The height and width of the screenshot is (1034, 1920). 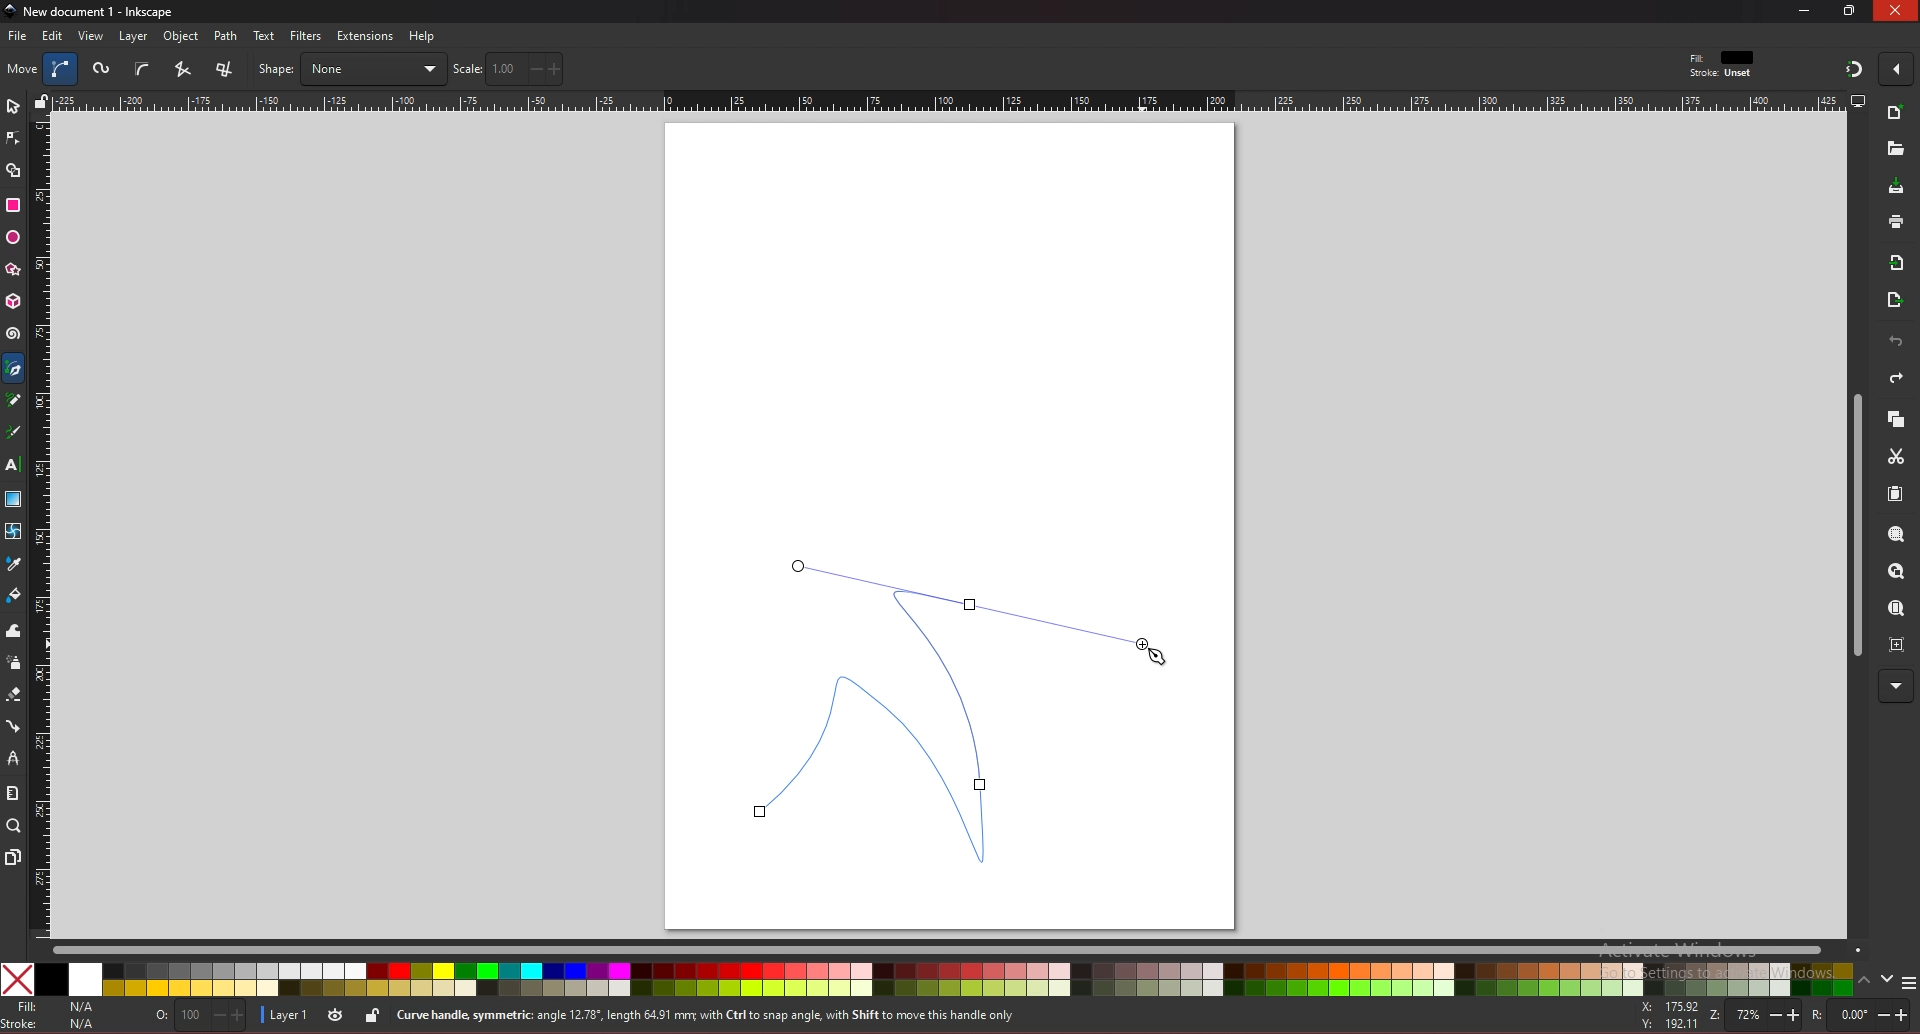 I want to click on mesh, so click(x=12, y=531).